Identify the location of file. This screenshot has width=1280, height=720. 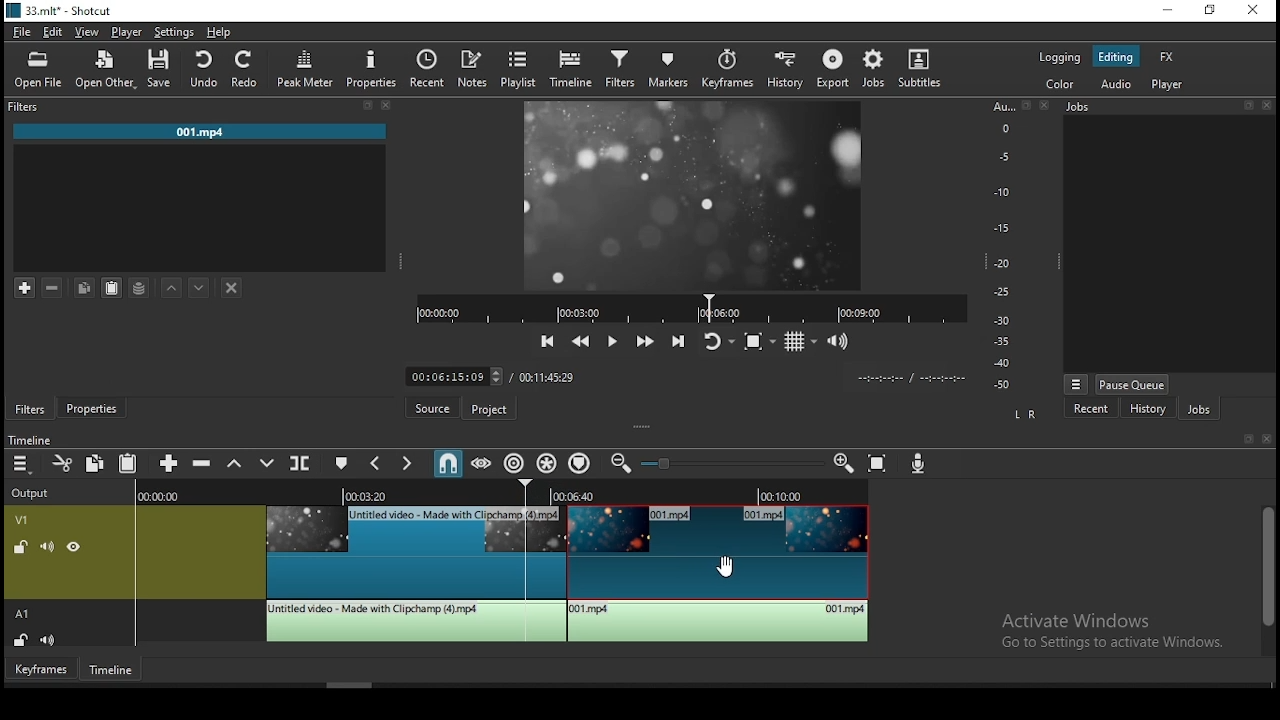
(23, 32).